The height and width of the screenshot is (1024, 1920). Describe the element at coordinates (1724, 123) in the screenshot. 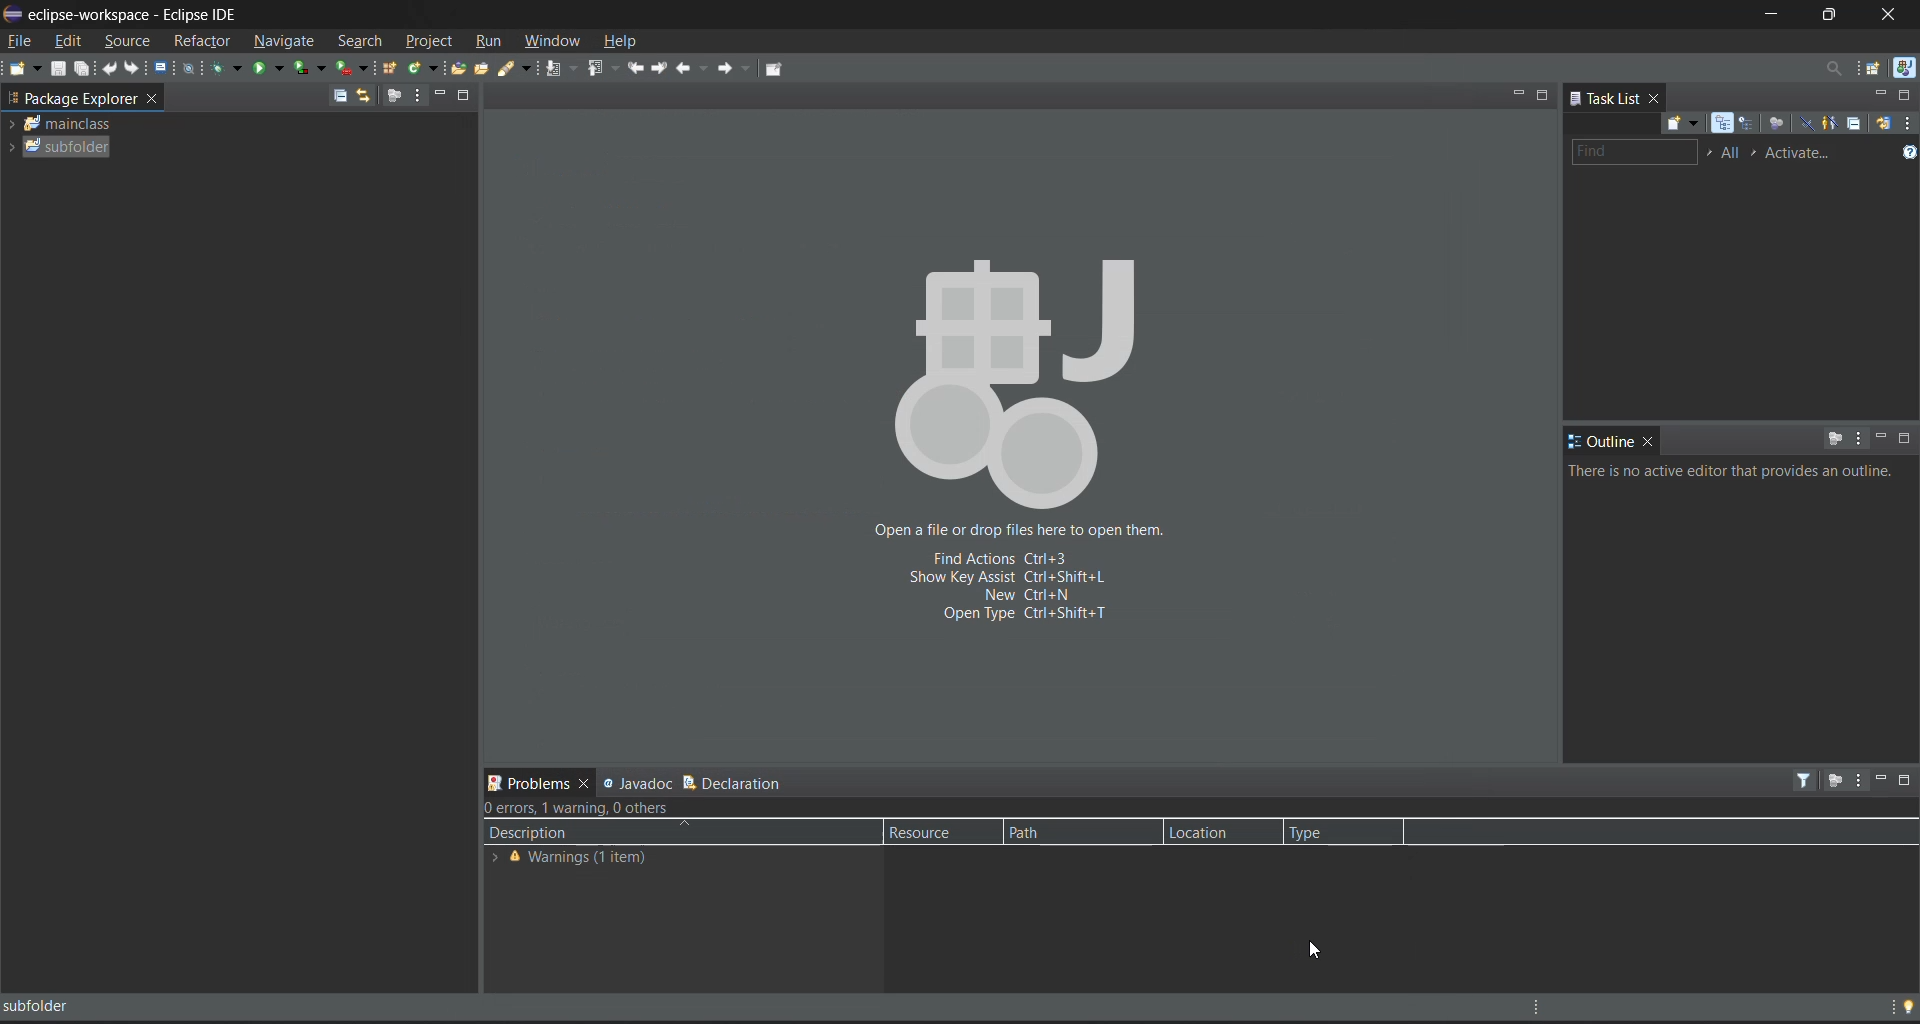

I see `categorized` at that location.